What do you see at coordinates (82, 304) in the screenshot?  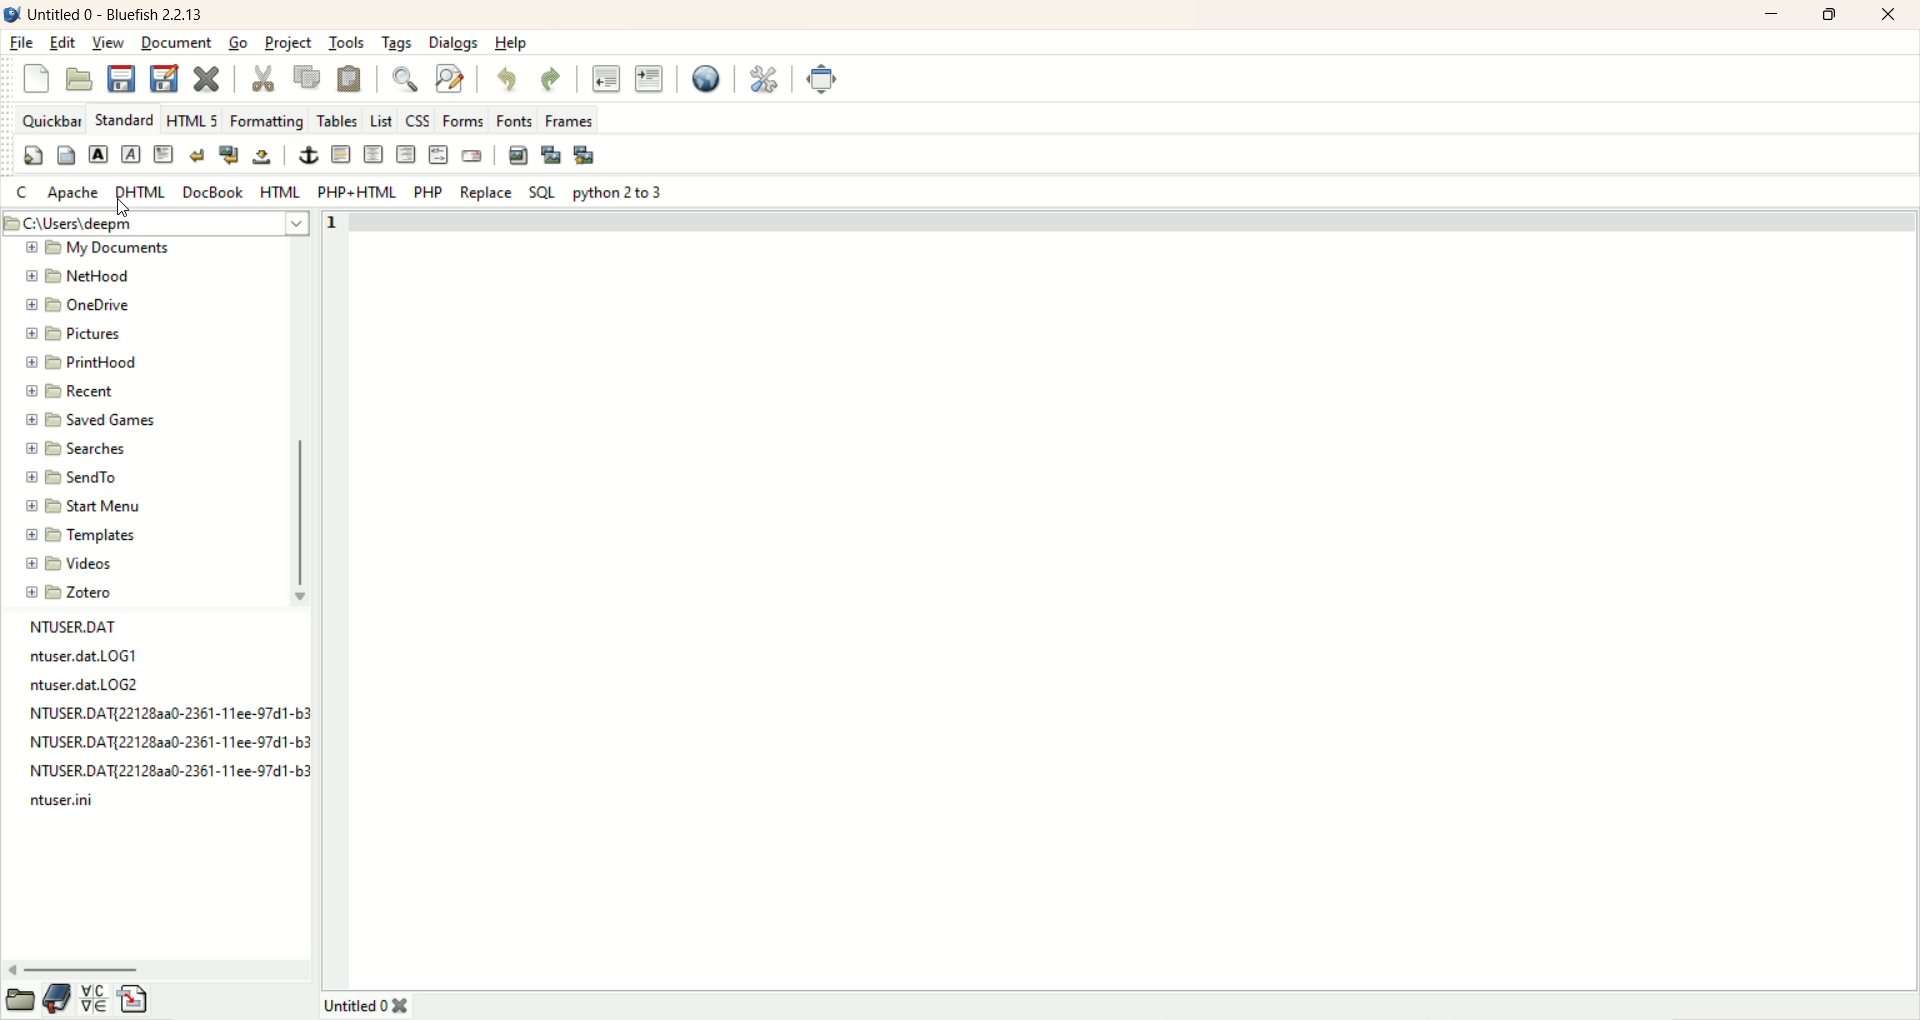 I see `onedrive` at bounding box center [82, 304].